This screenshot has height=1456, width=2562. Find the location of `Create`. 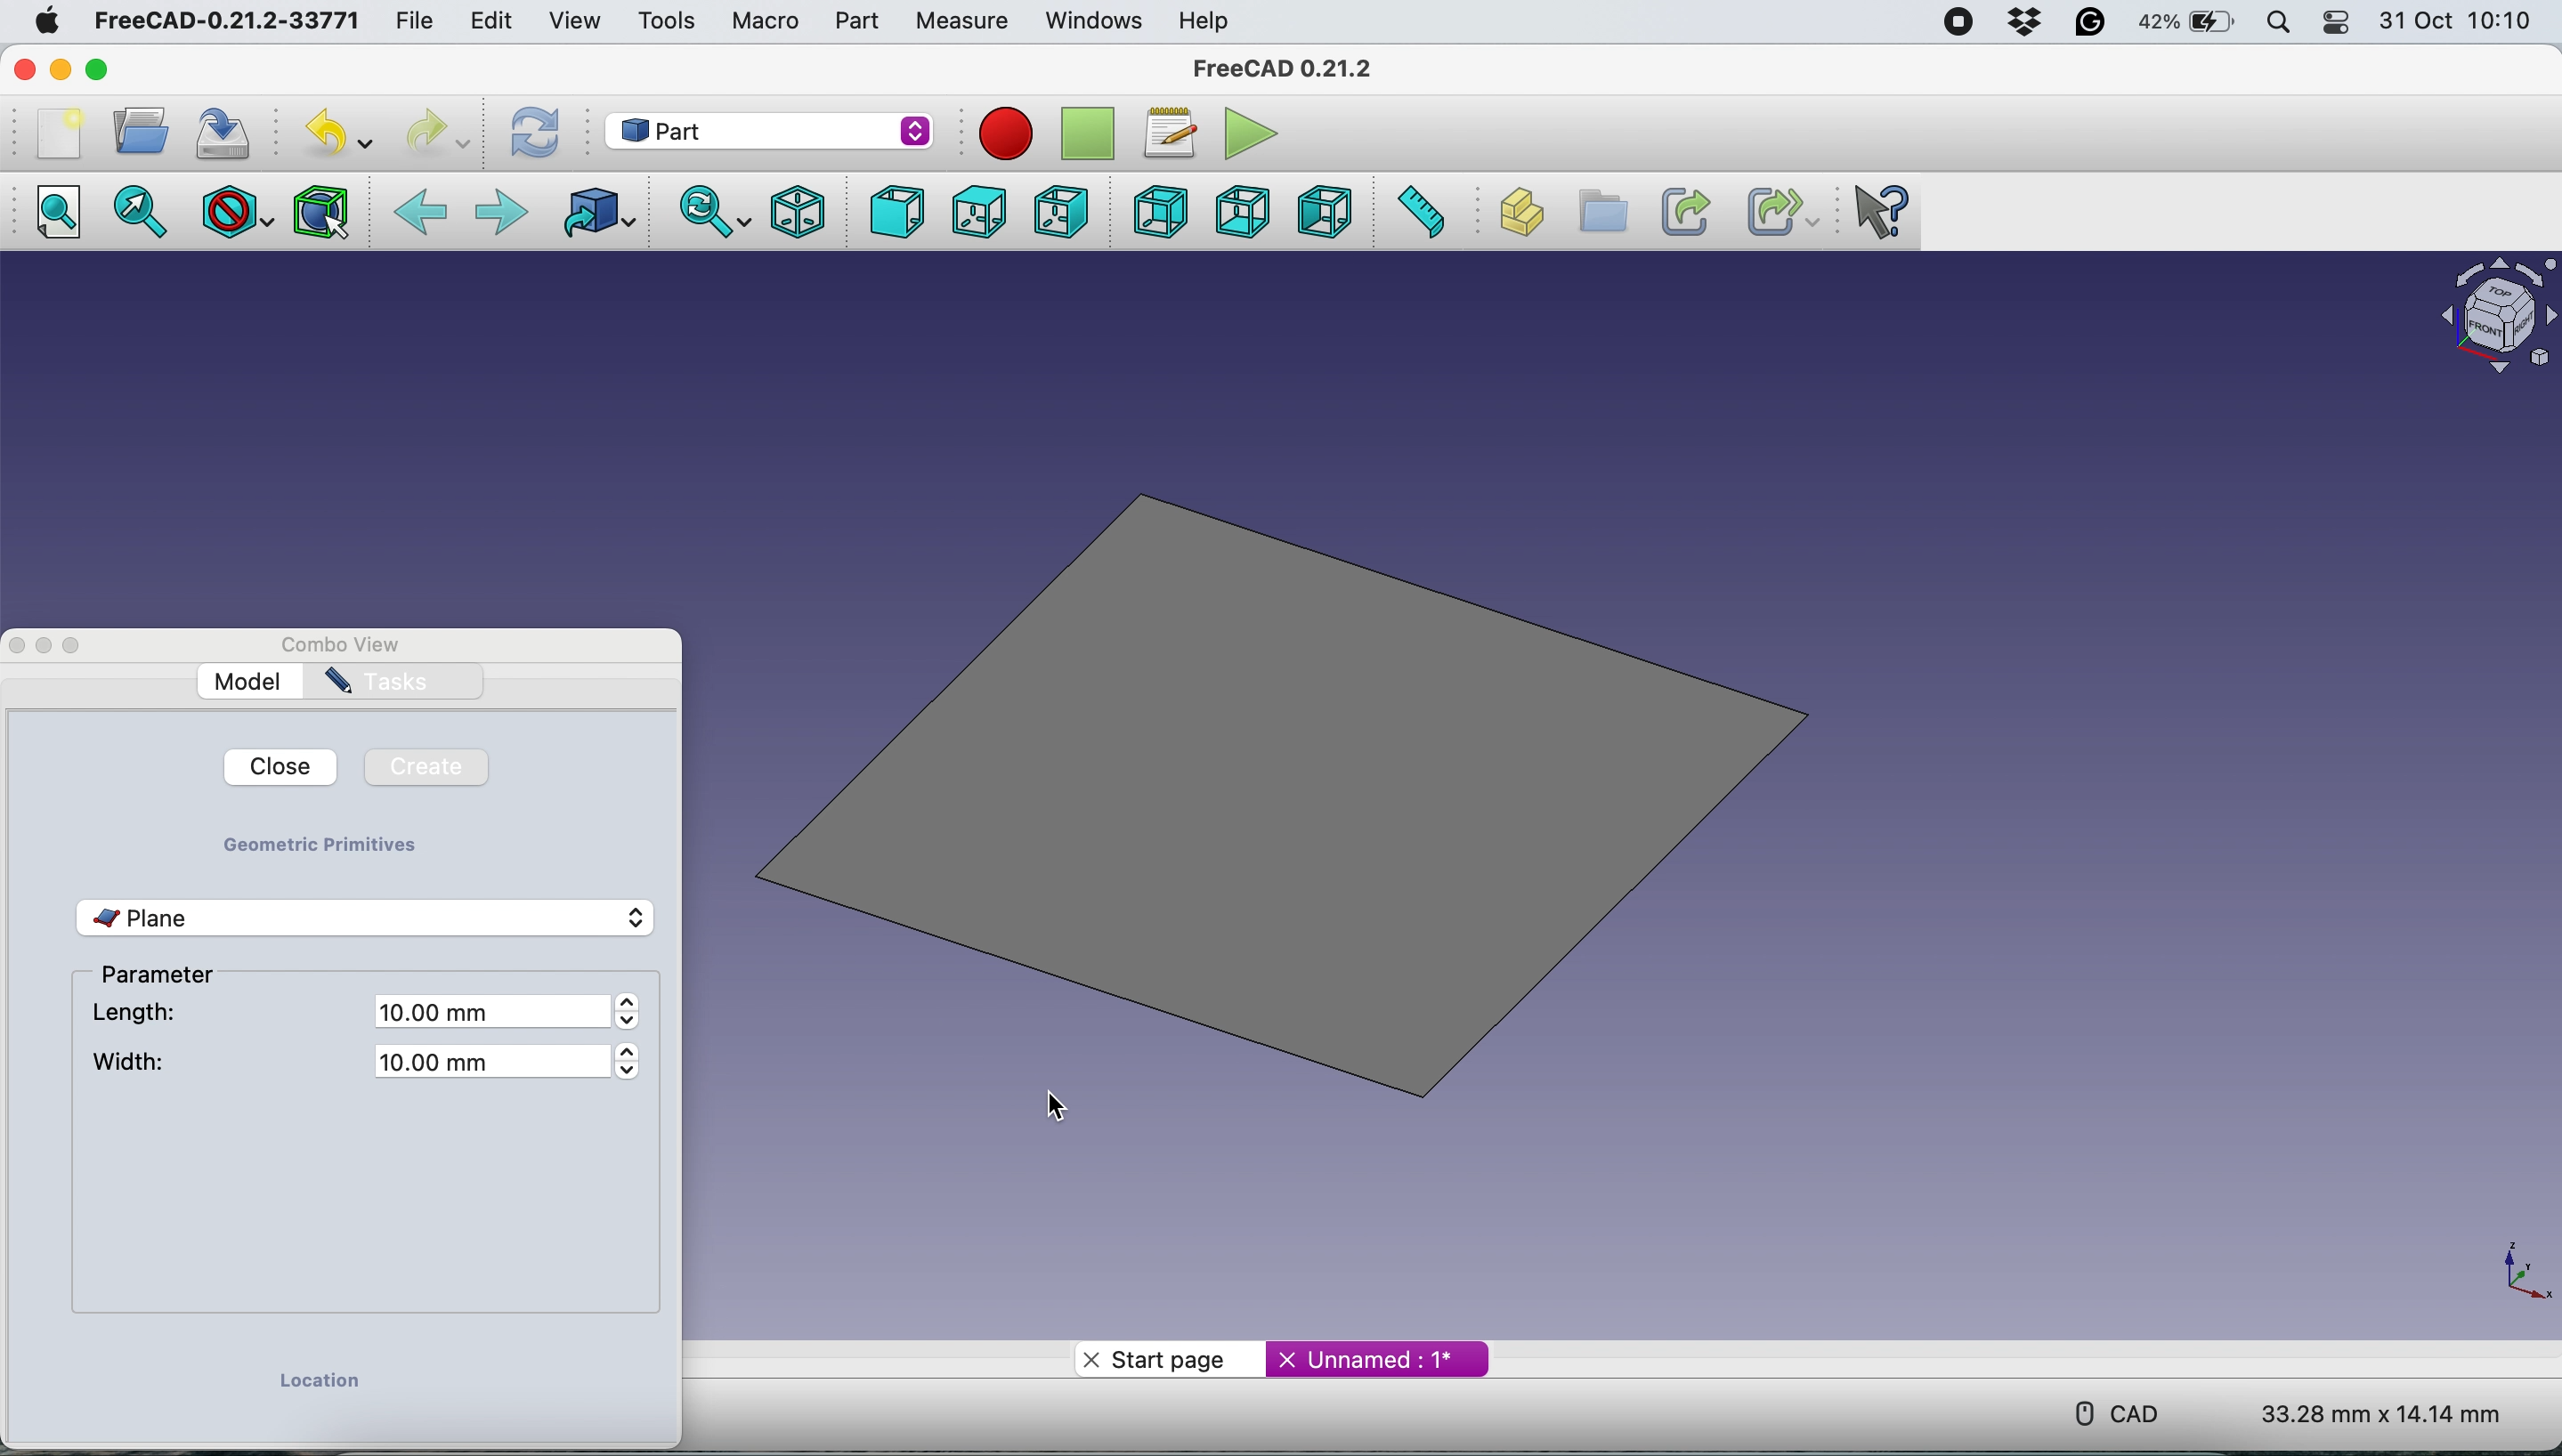

Create is located at coordinates (426, 768).